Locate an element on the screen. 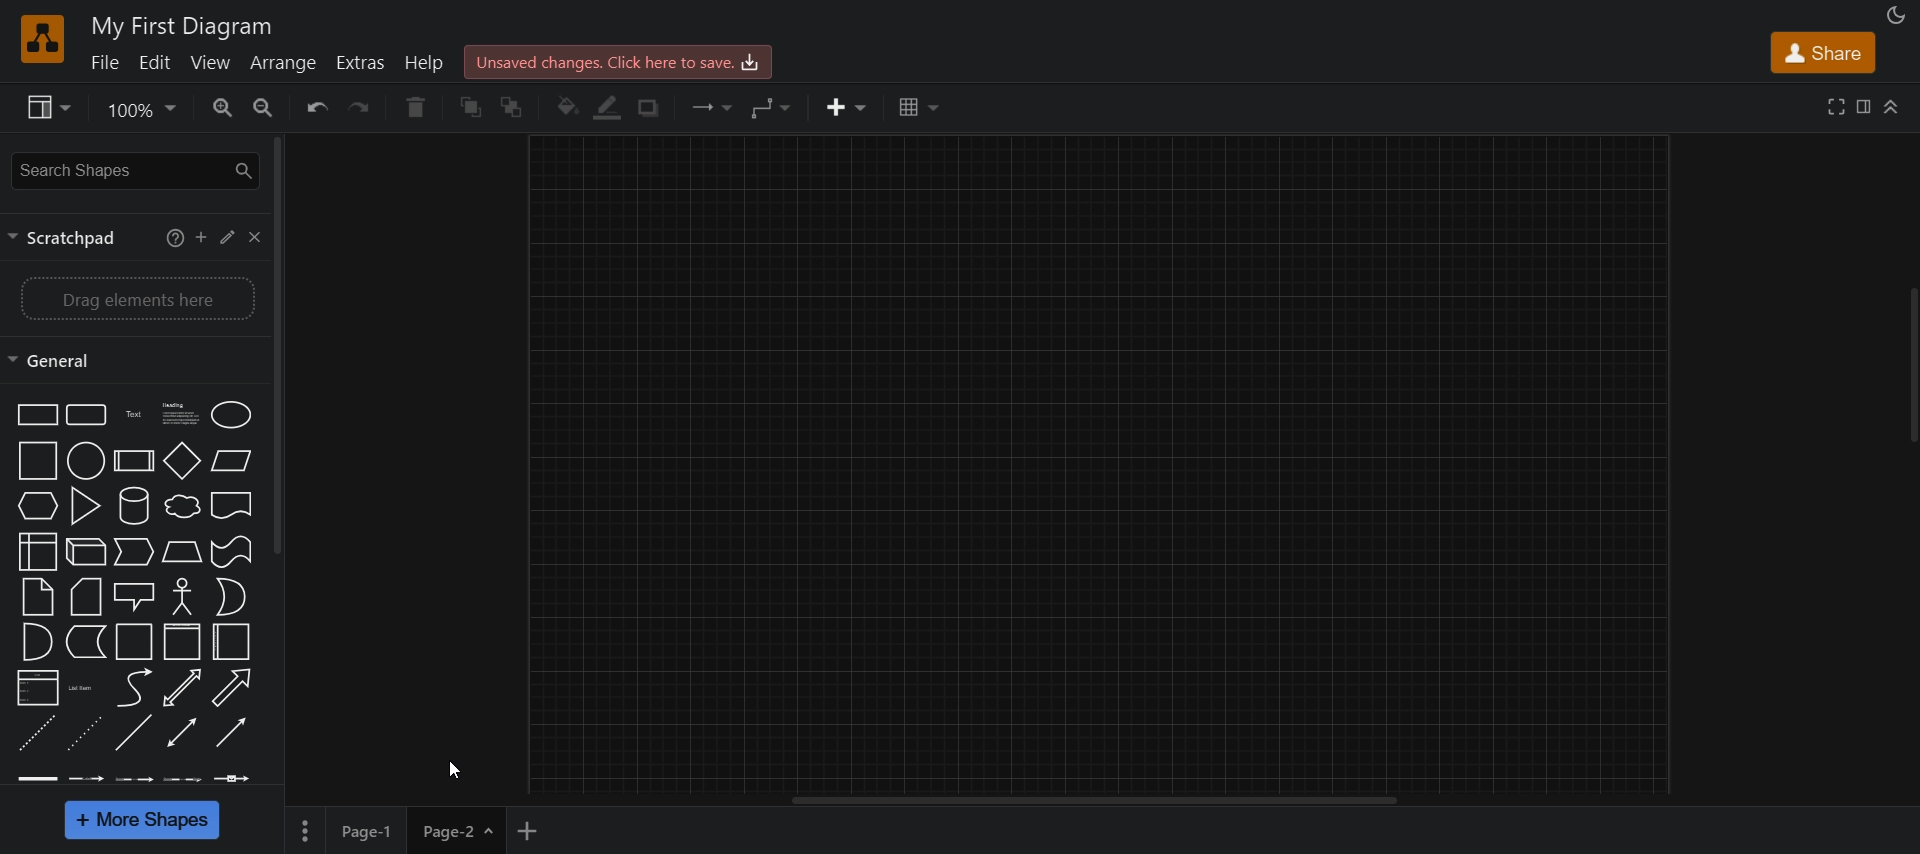 This screenshot has height=854, width=1920. connection is located at coordinates (715, 114).